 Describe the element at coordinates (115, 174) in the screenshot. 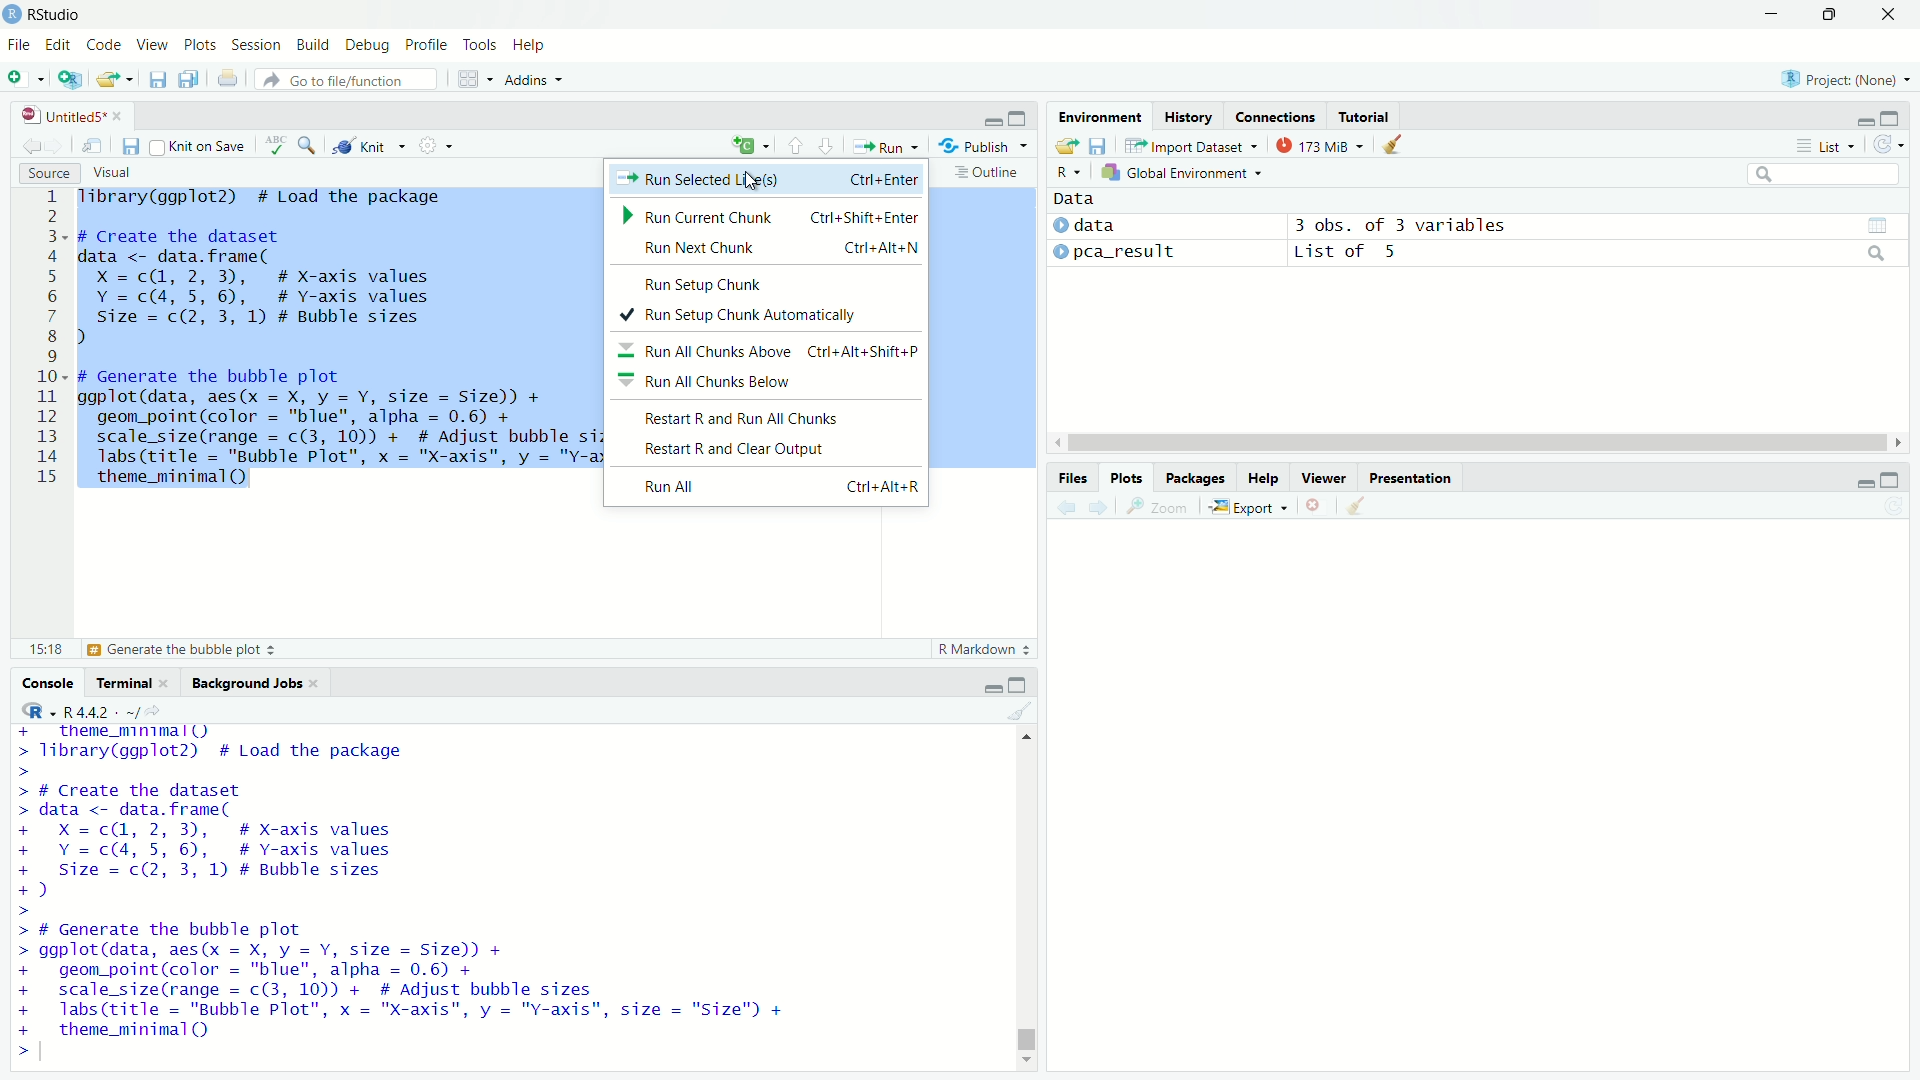

I see `visual` at that location.